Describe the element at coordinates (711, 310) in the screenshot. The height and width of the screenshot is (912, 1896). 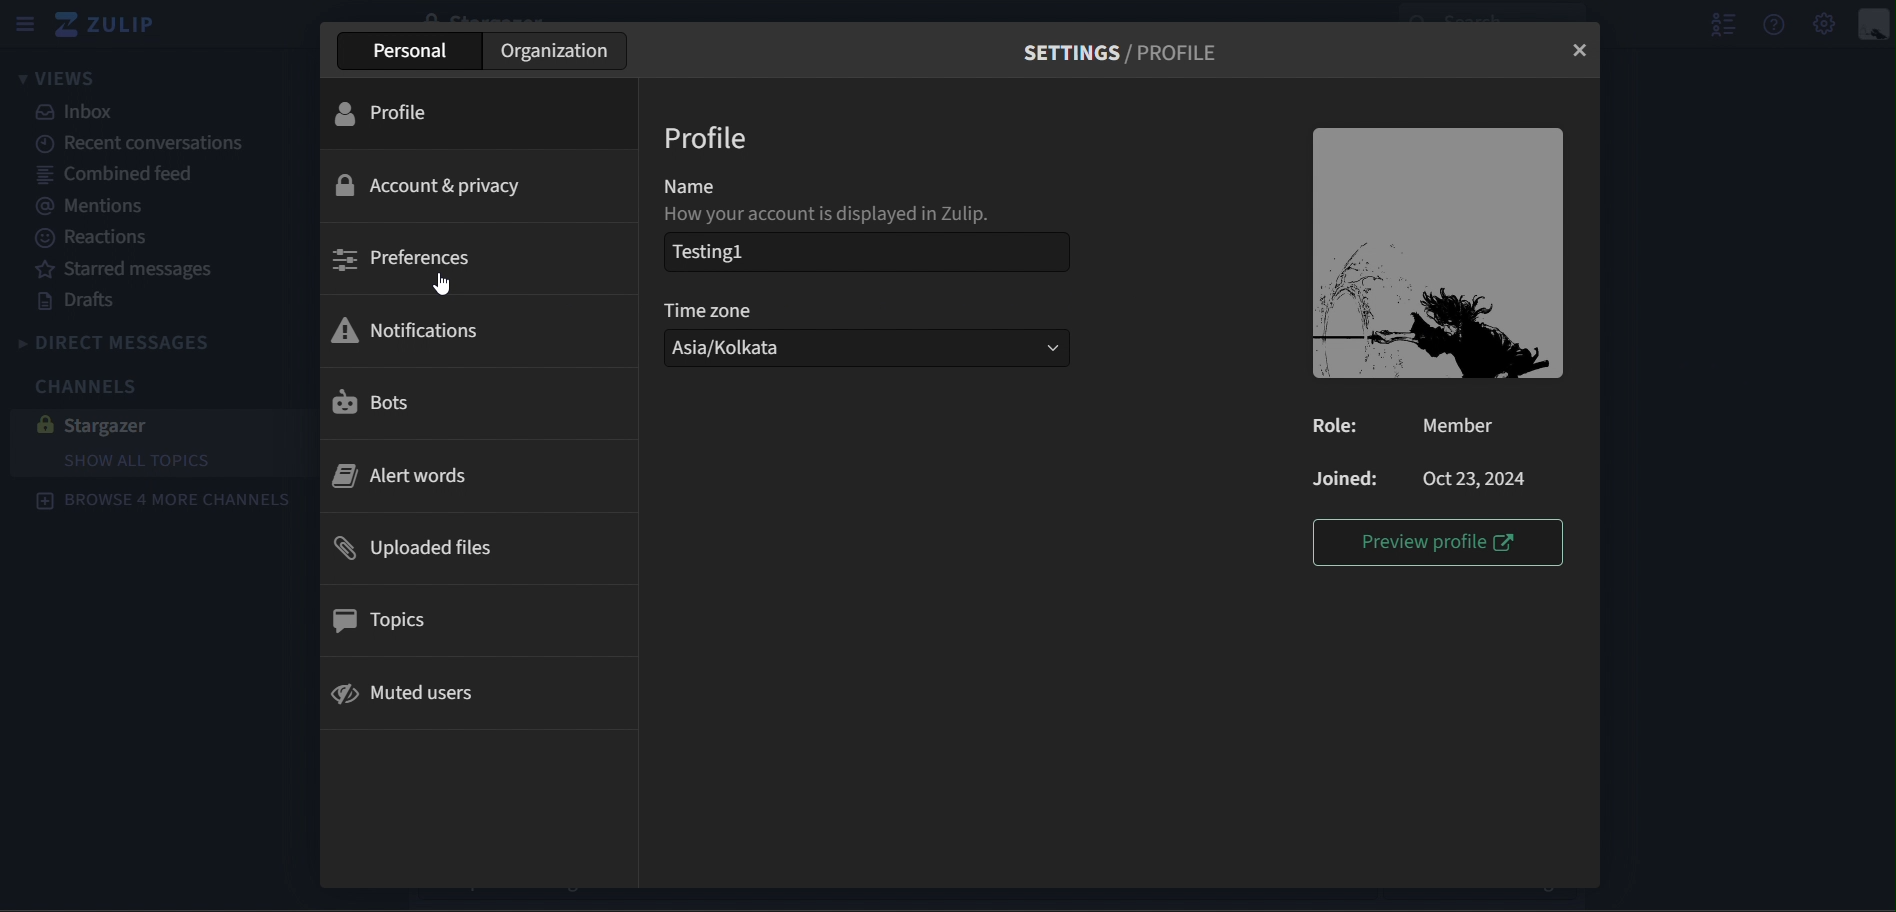
I see `Time zone` at that location.